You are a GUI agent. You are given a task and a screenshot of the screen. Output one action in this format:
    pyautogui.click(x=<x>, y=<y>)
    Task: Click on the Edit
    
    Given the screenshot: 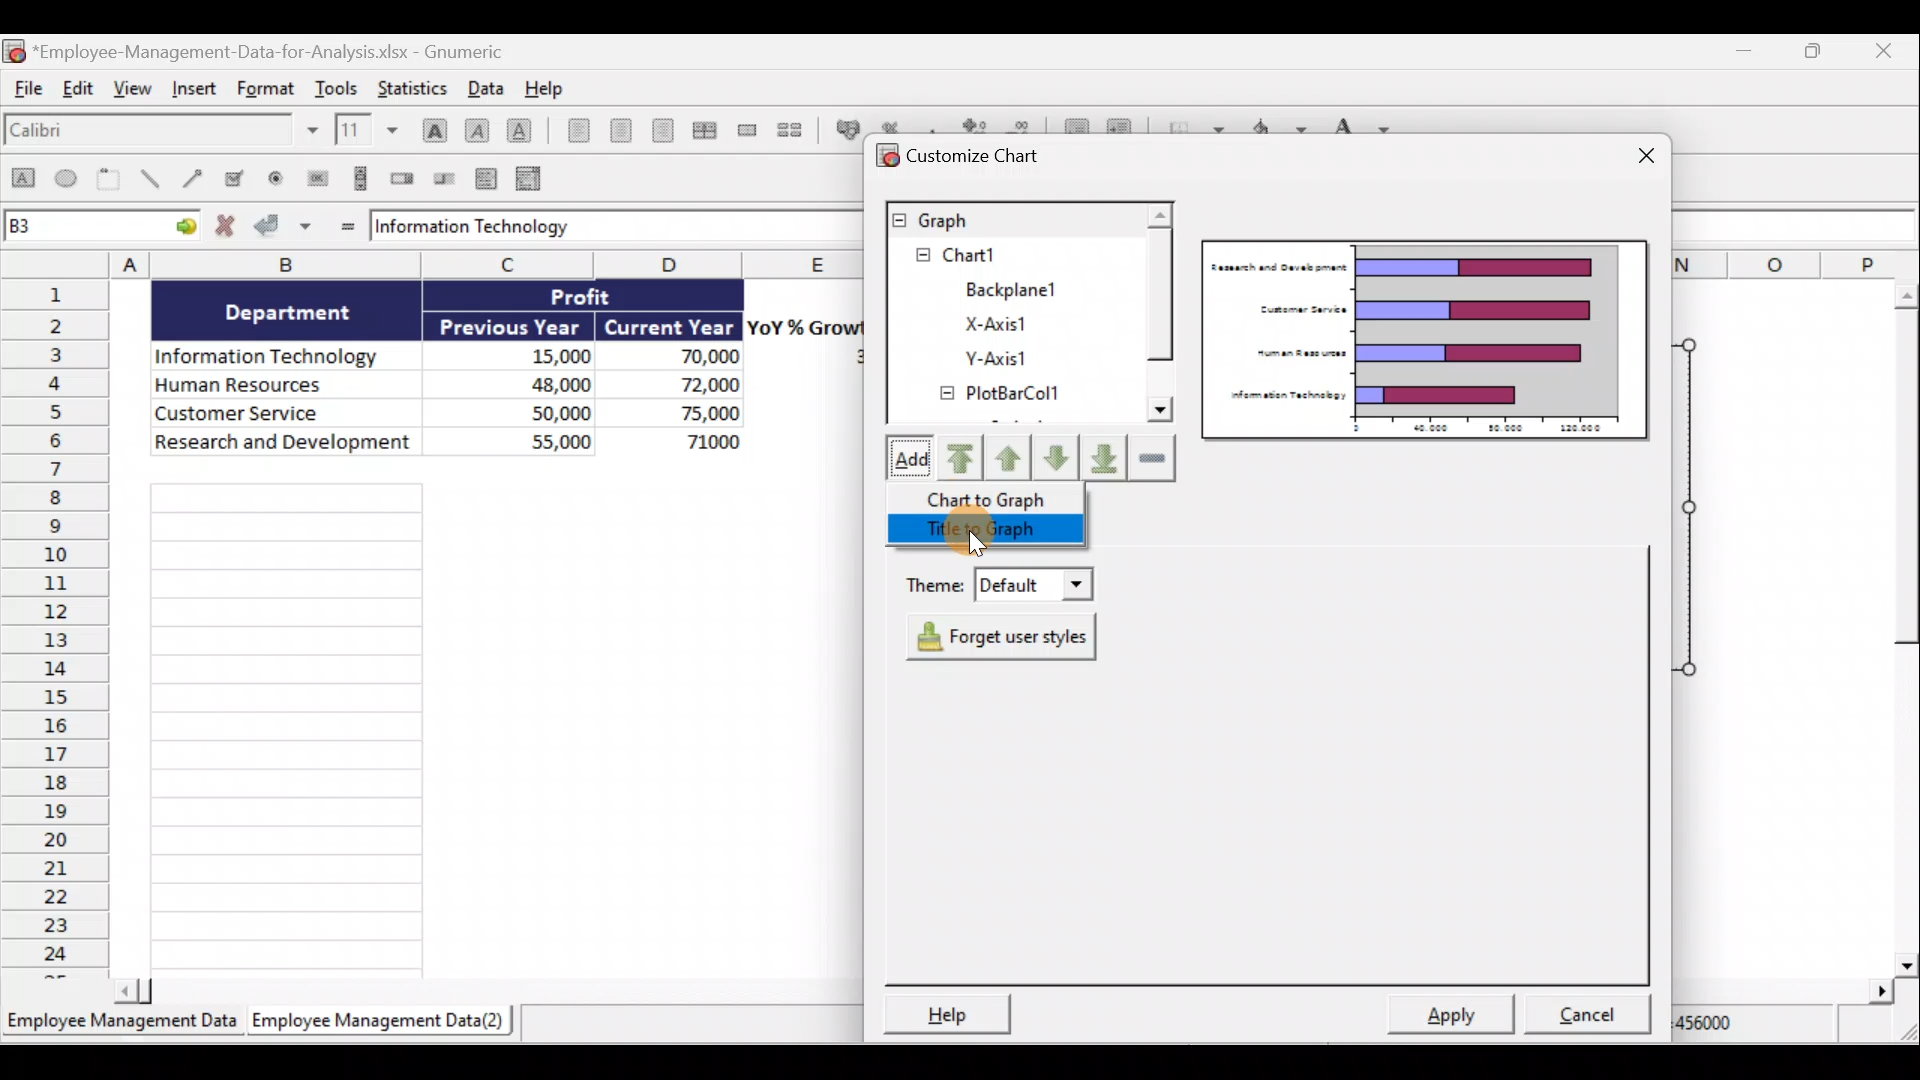 What is the action you would take?
    pyautogui.click(x=82, y=93)
    